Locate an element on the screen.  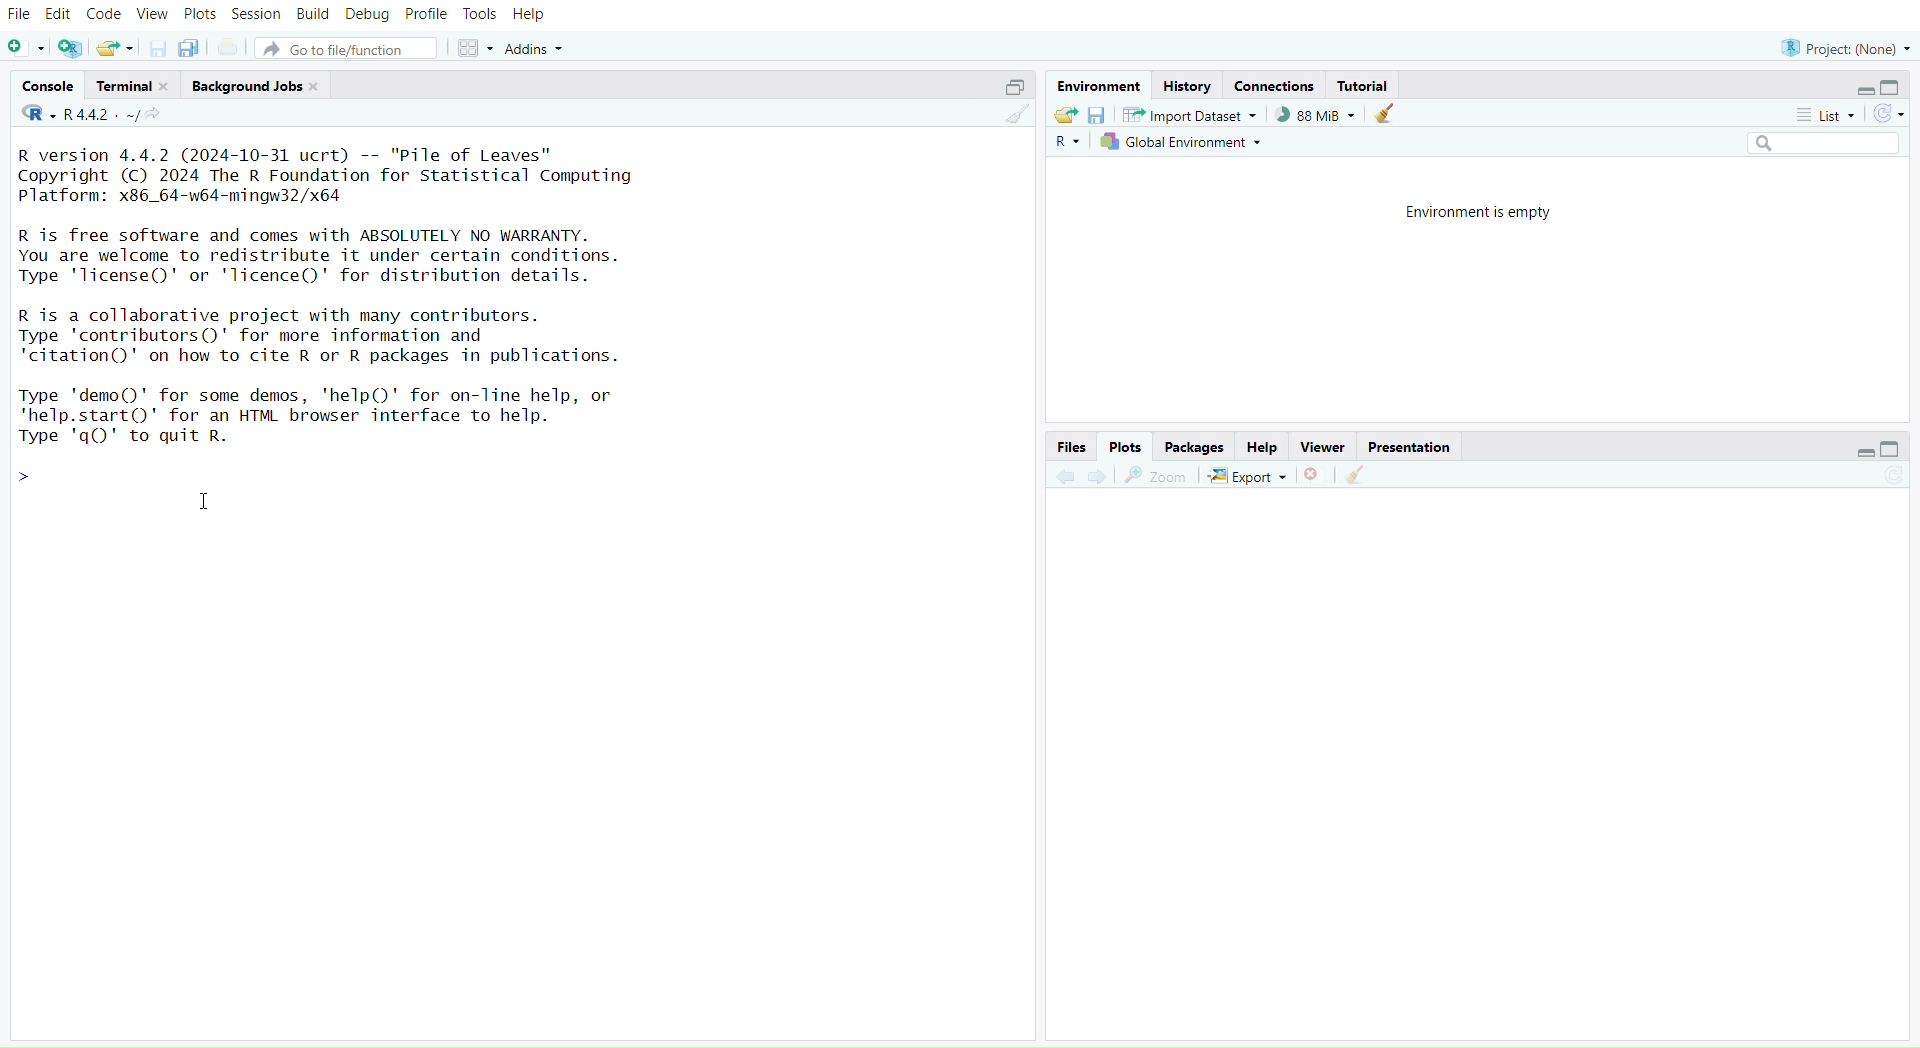
open an existing file is located at coordinates (113, 50).